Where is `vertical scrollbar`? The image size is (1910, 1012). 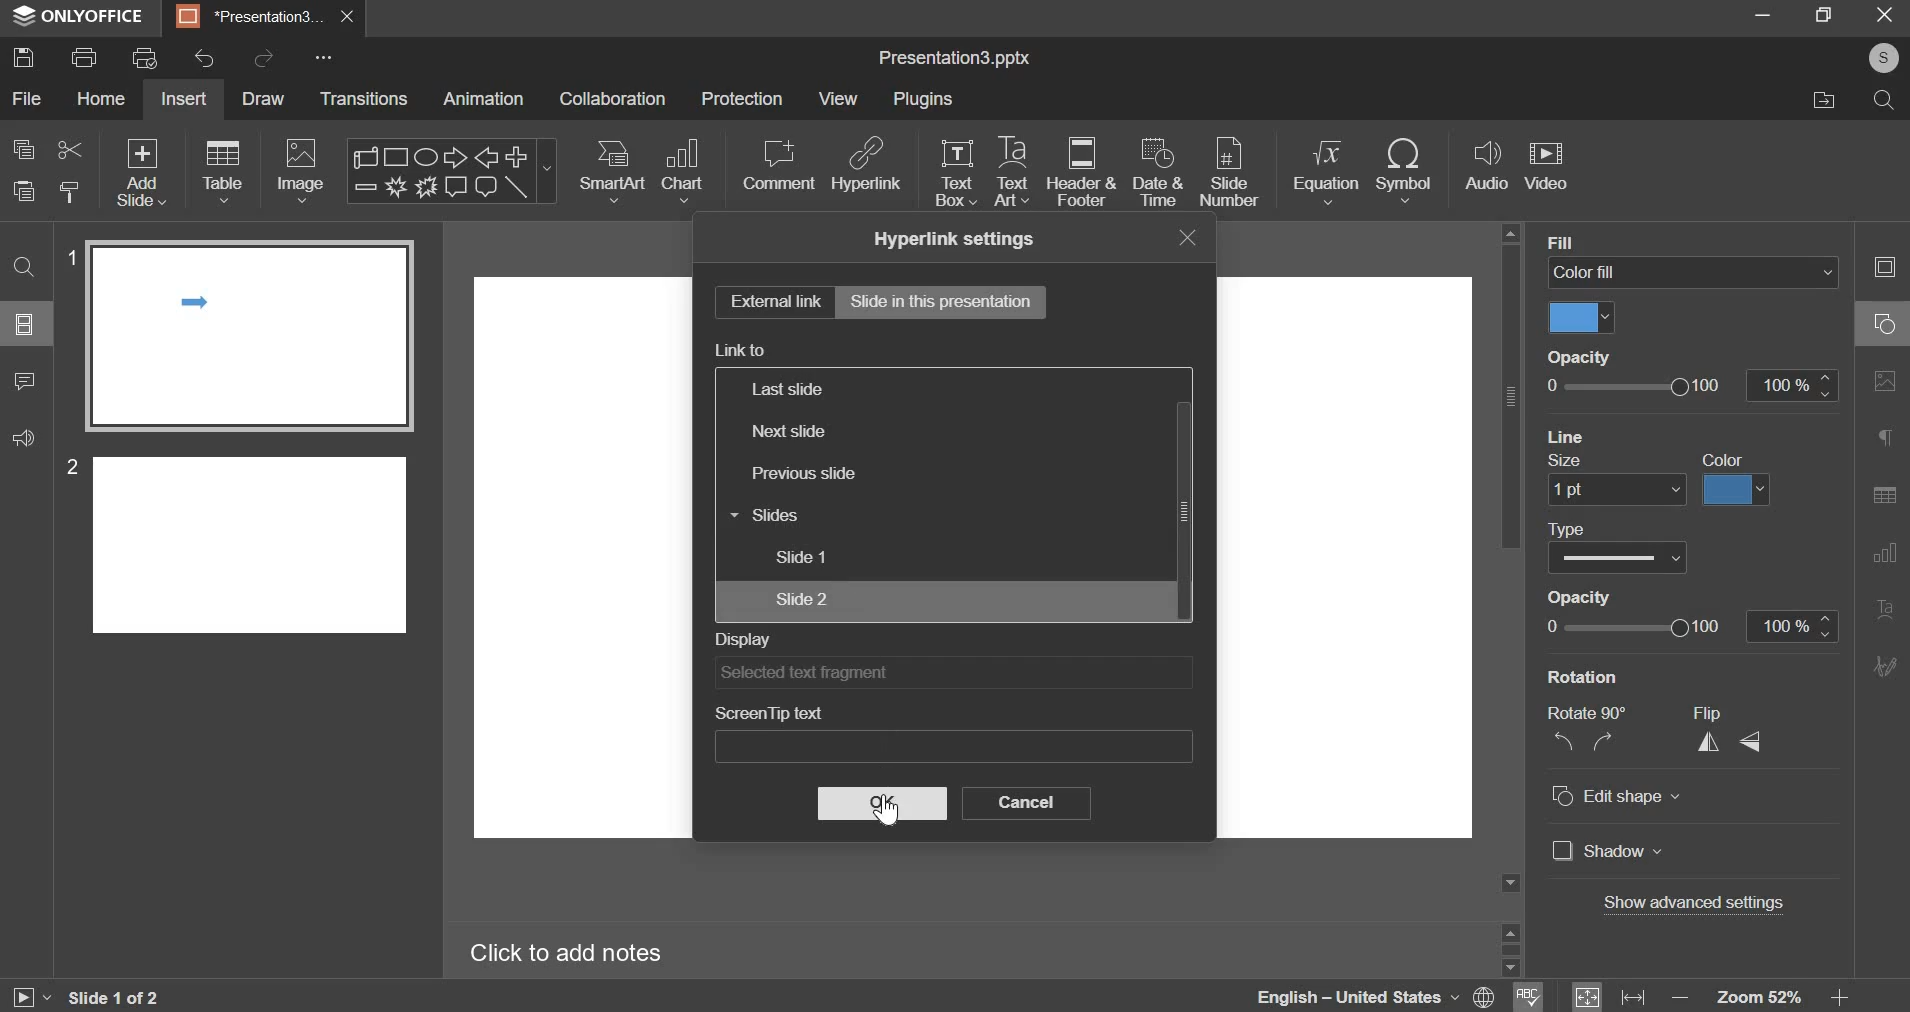 vertical scrollbar is located at coordinates (1510, 396).